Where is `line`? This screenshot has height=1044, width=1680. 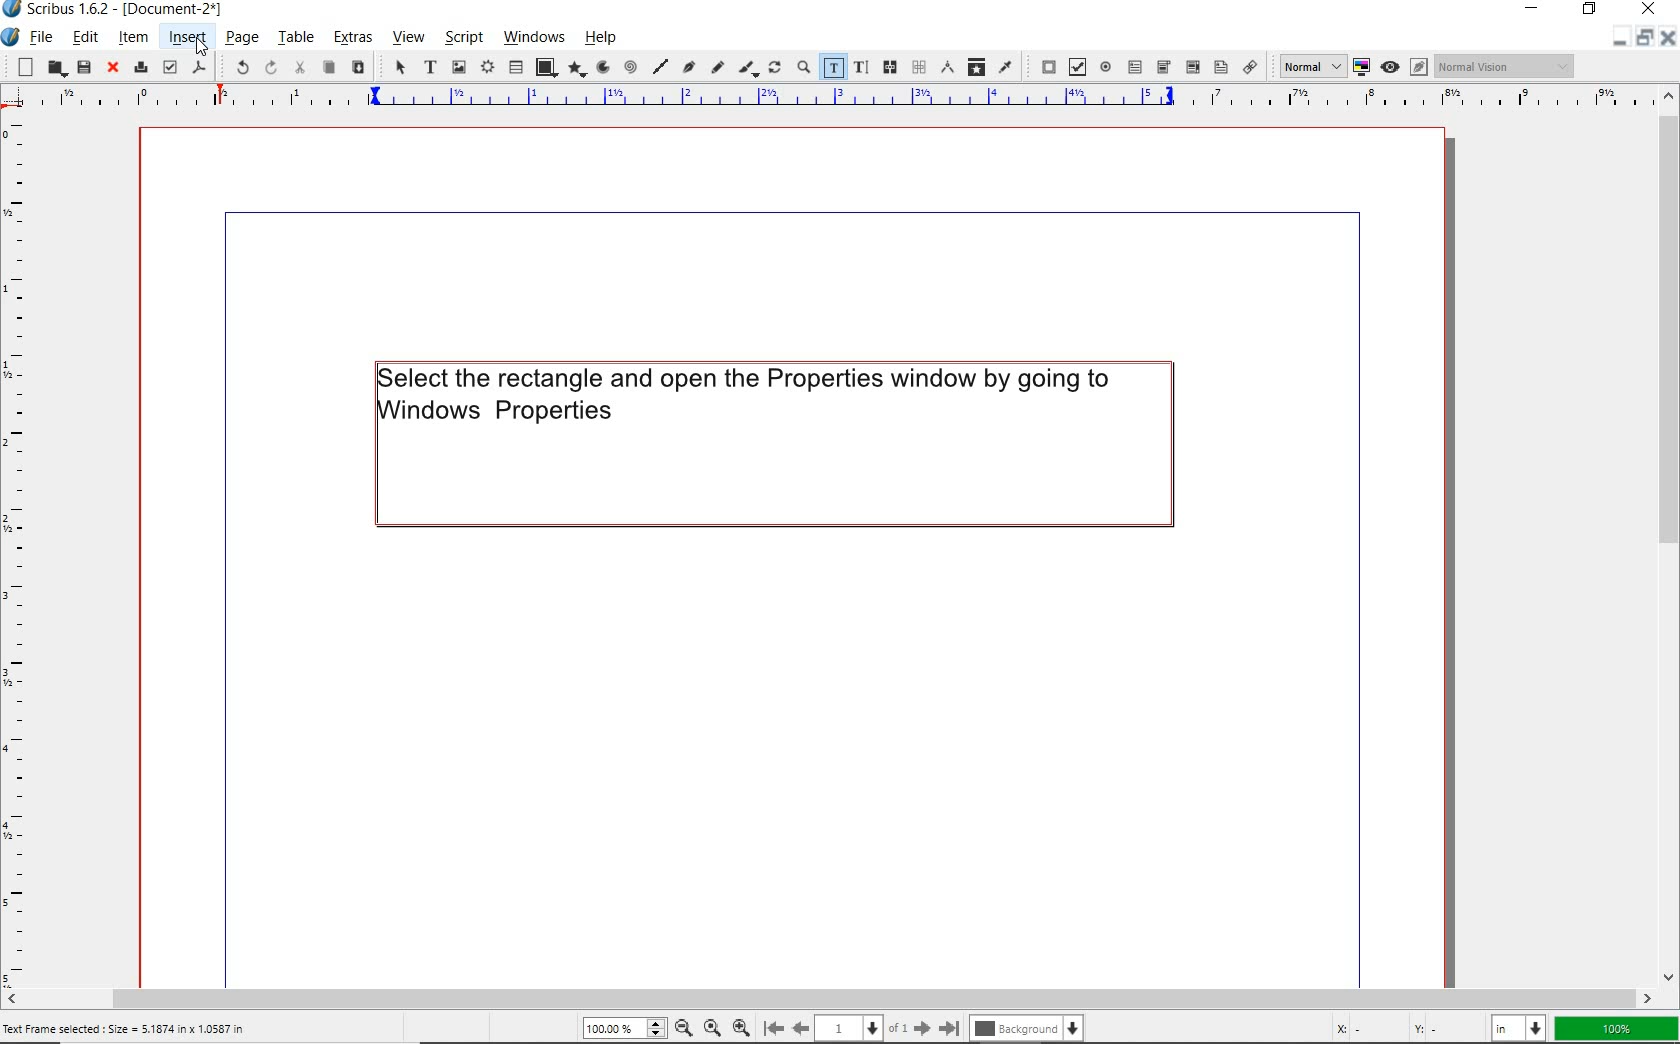
line is located at coordinates (661, 66).